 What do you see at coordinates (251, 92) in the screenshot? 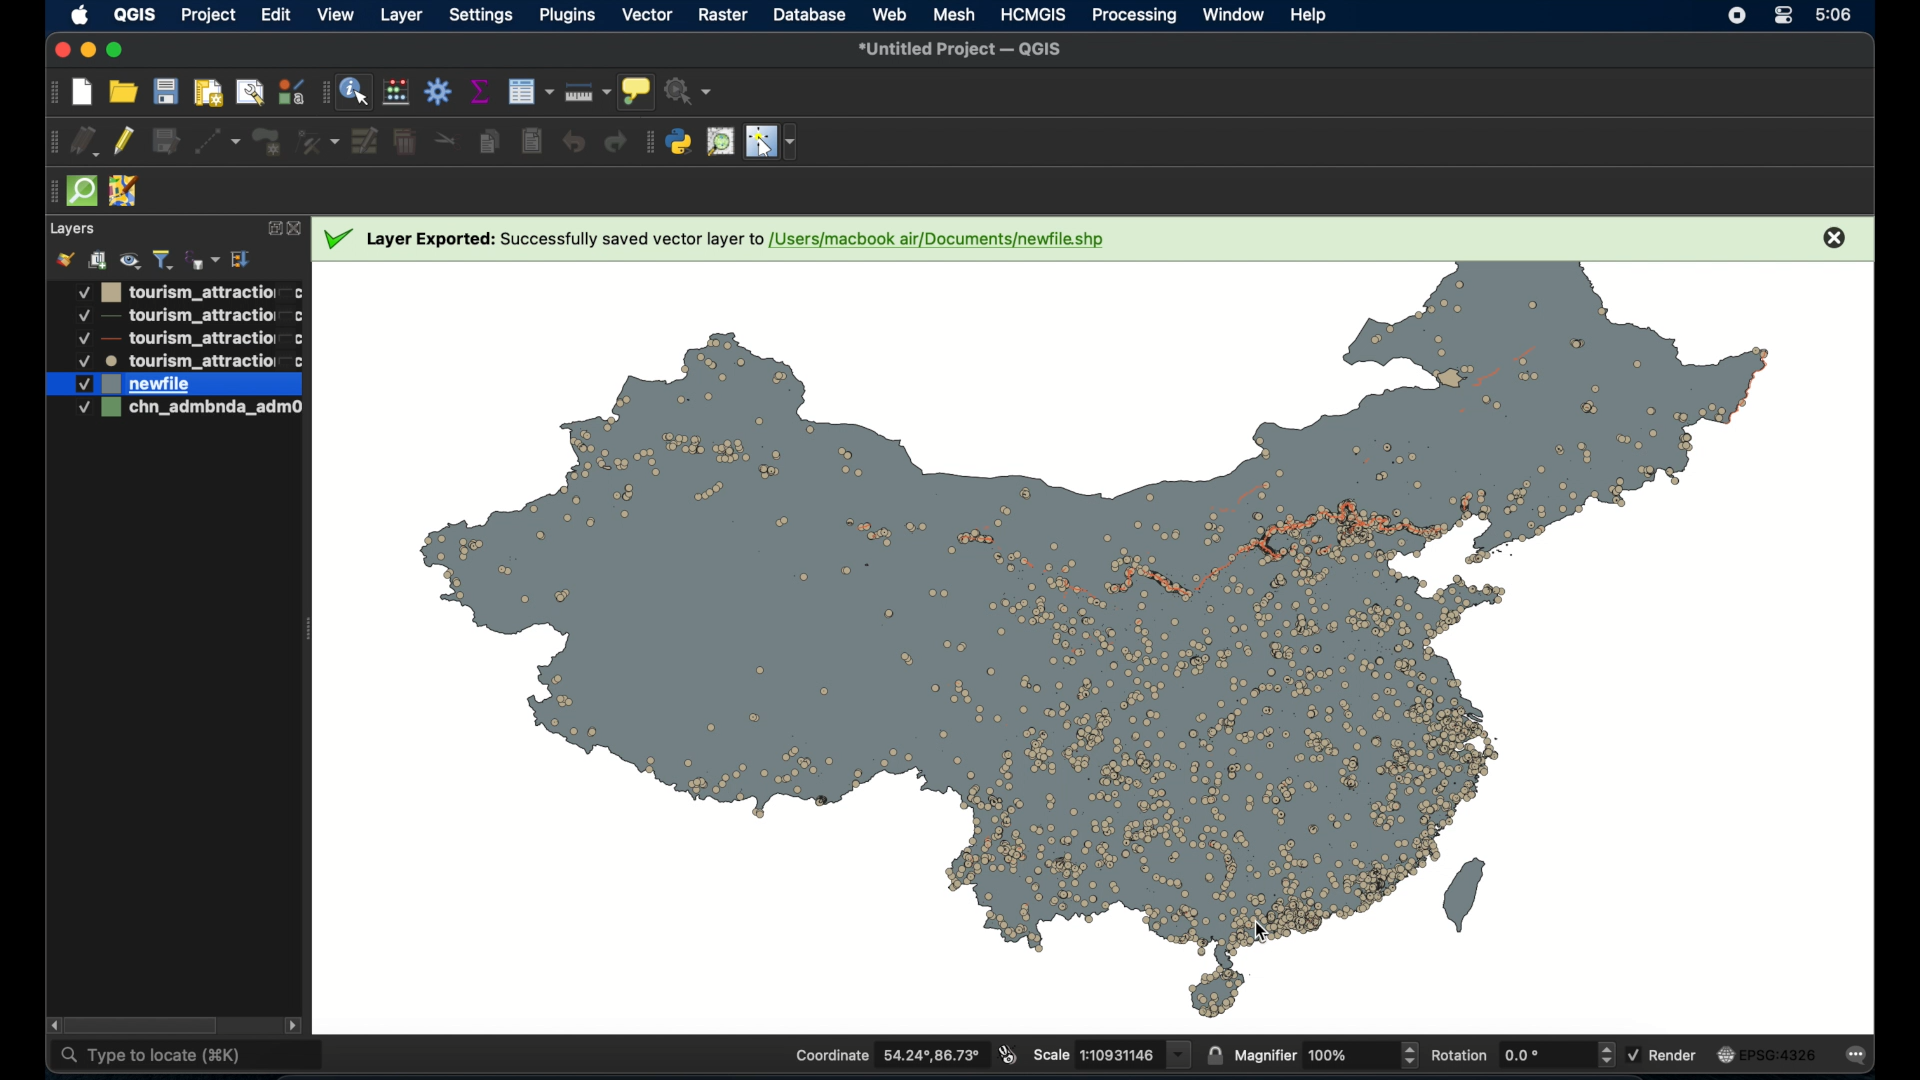
I see `open layout manager` at bounding box center [251, 92].